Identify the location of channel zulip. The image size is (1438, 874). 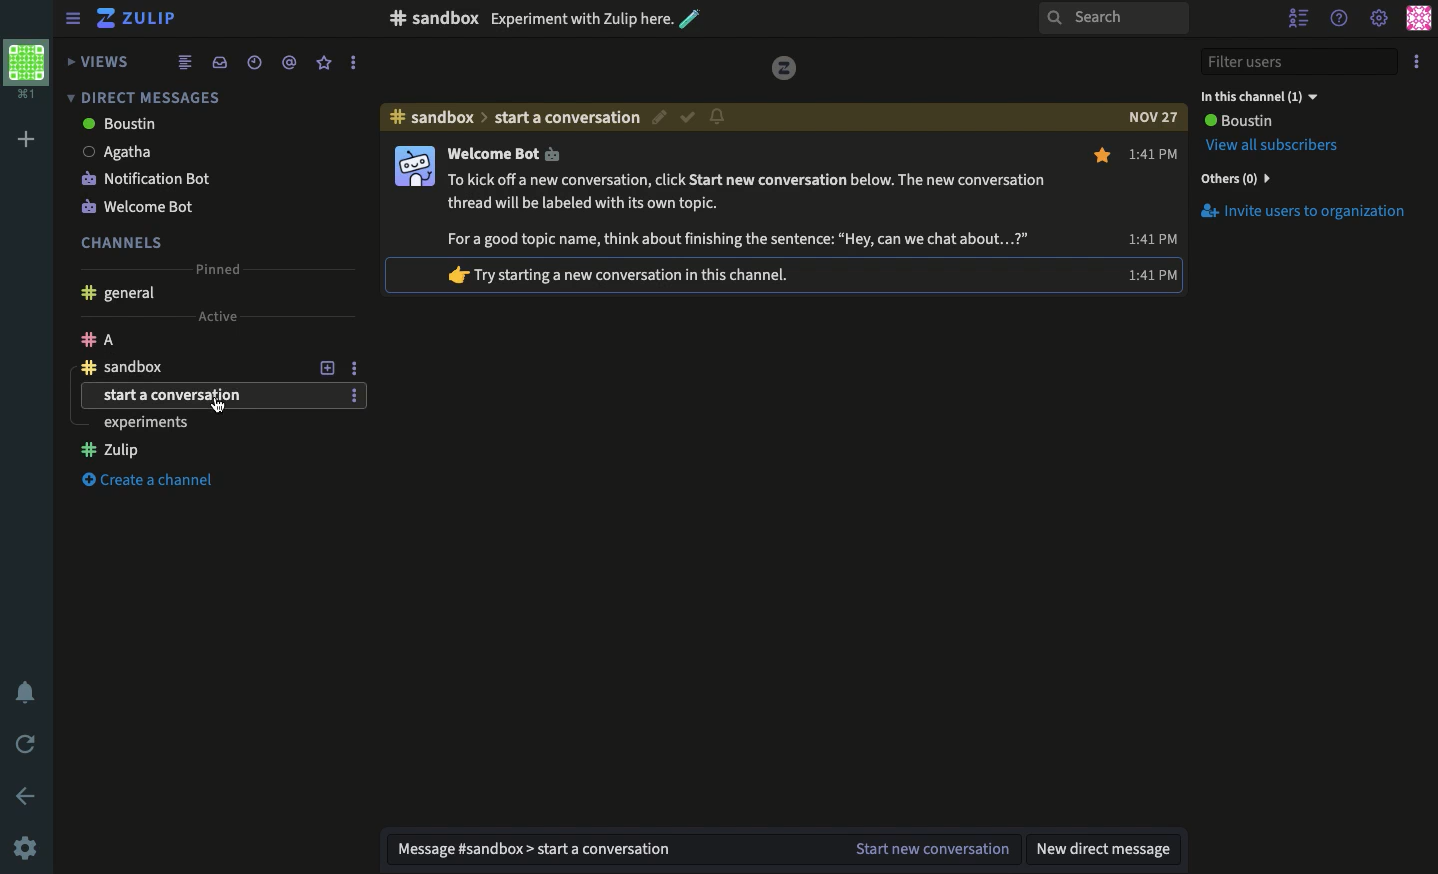
(212, 423).